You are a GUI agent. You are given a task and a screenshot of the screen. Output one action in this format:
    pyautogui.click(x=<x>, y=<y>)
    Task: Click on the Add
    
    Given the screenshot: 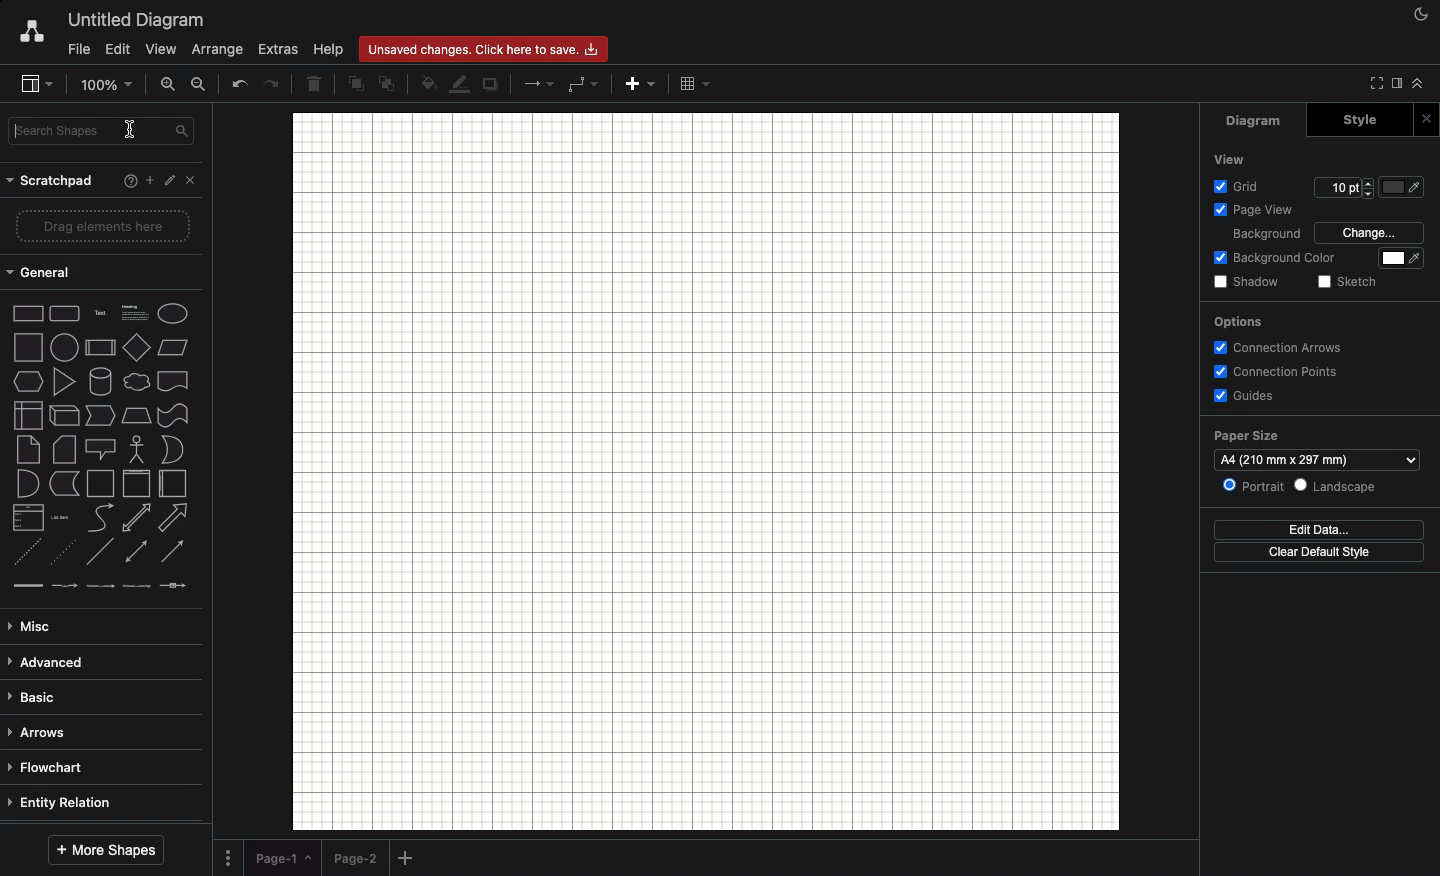 What is the action you would take?
    pyautogui.click(x=408, y=859)
    